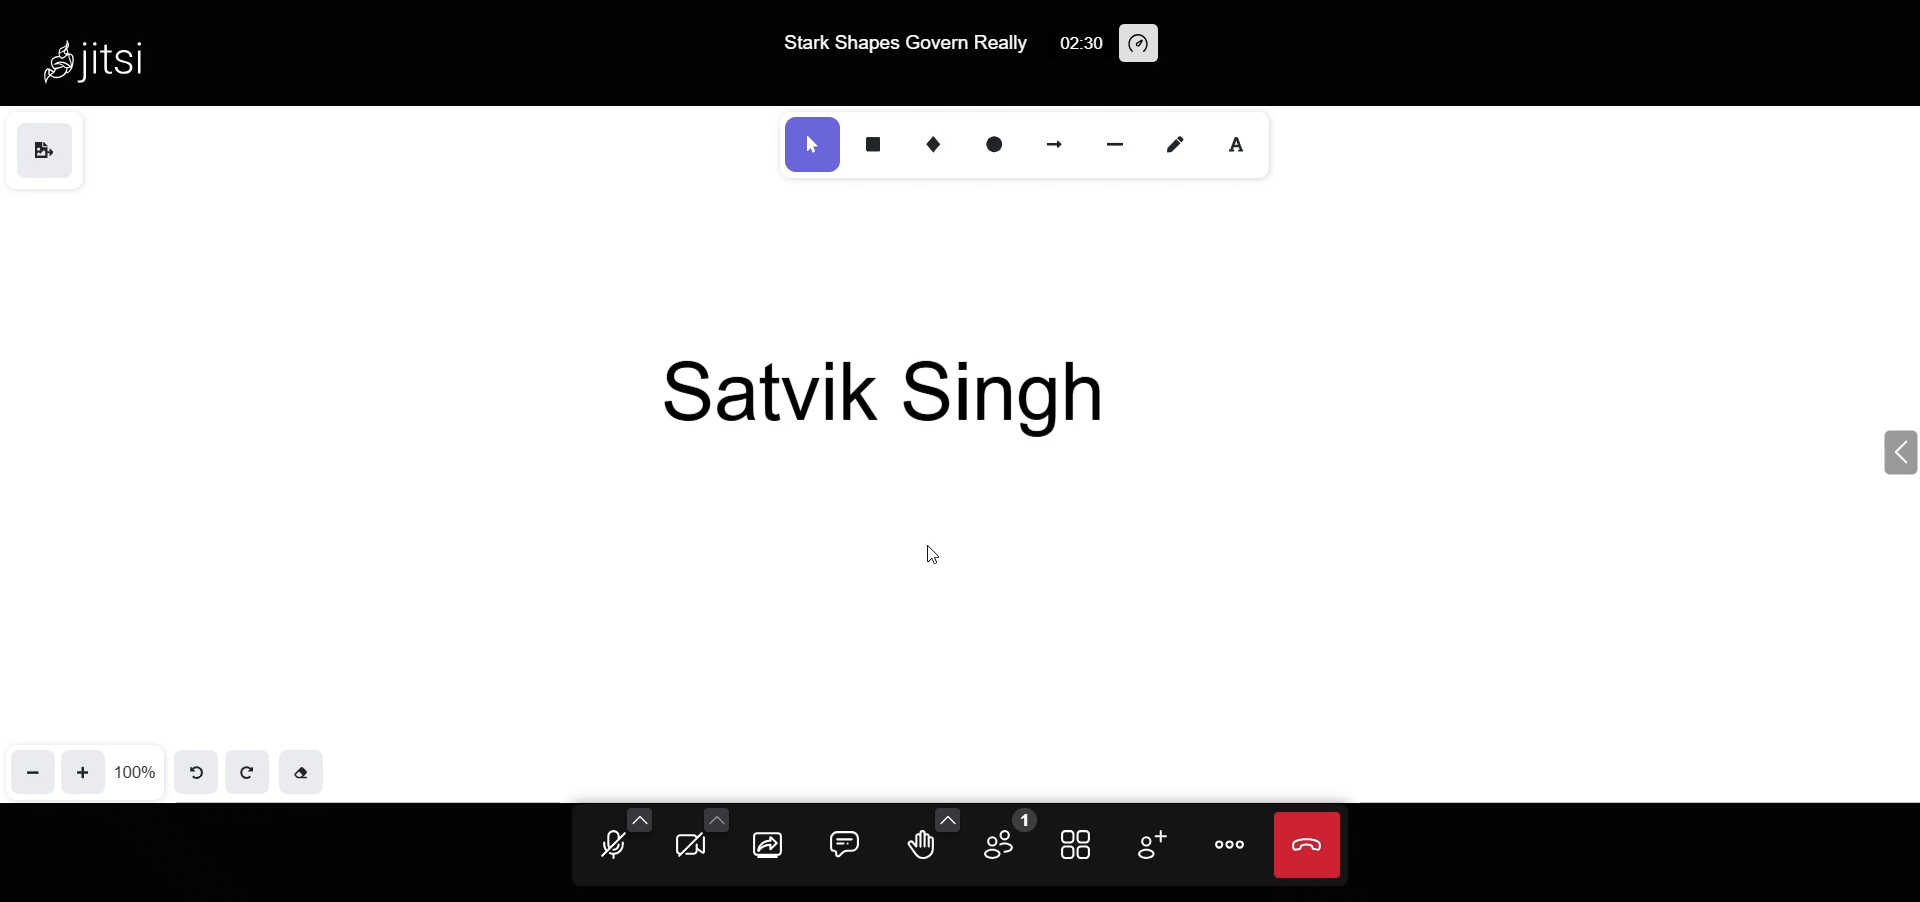 The image size is (1920, 902). Describe the element at coordinates (136, 771) in the screenshot. I see `100%` at that location.